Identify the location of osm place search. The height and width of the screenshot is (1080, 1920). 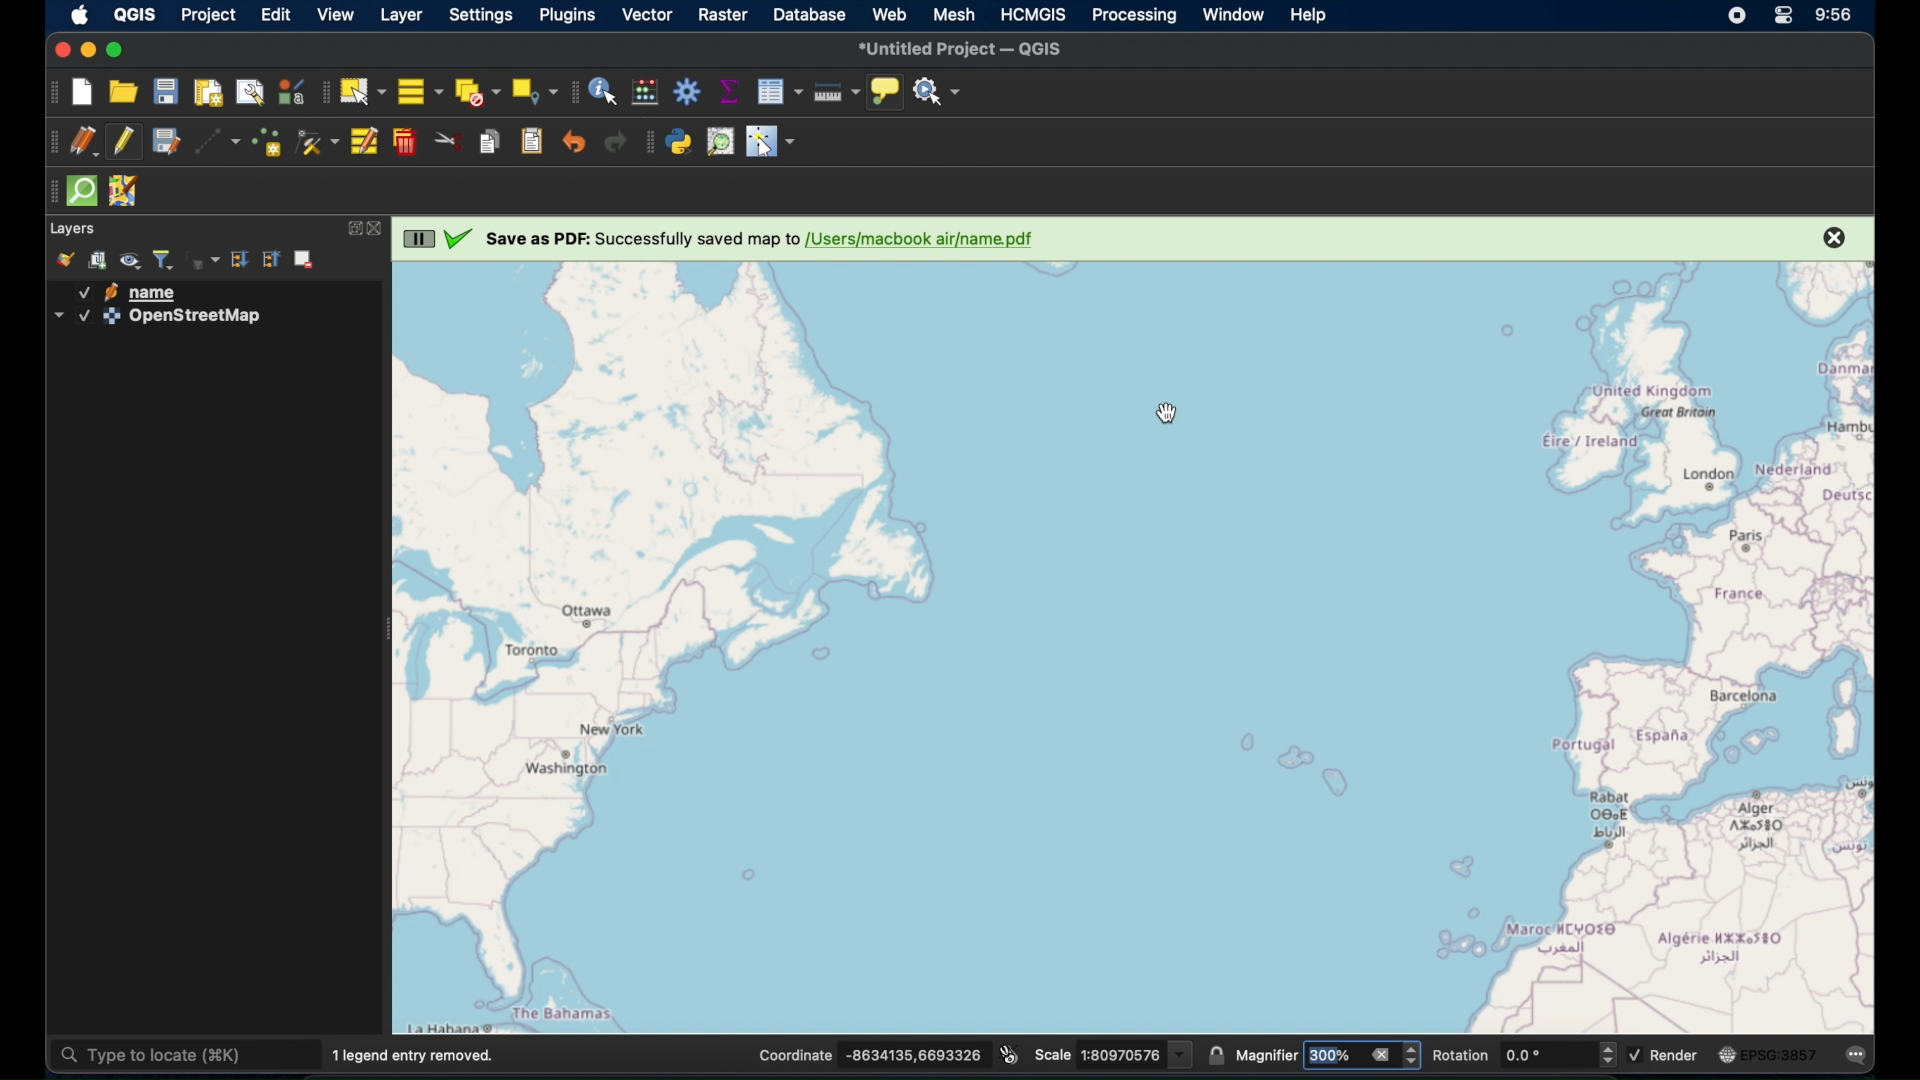
(720, 143).